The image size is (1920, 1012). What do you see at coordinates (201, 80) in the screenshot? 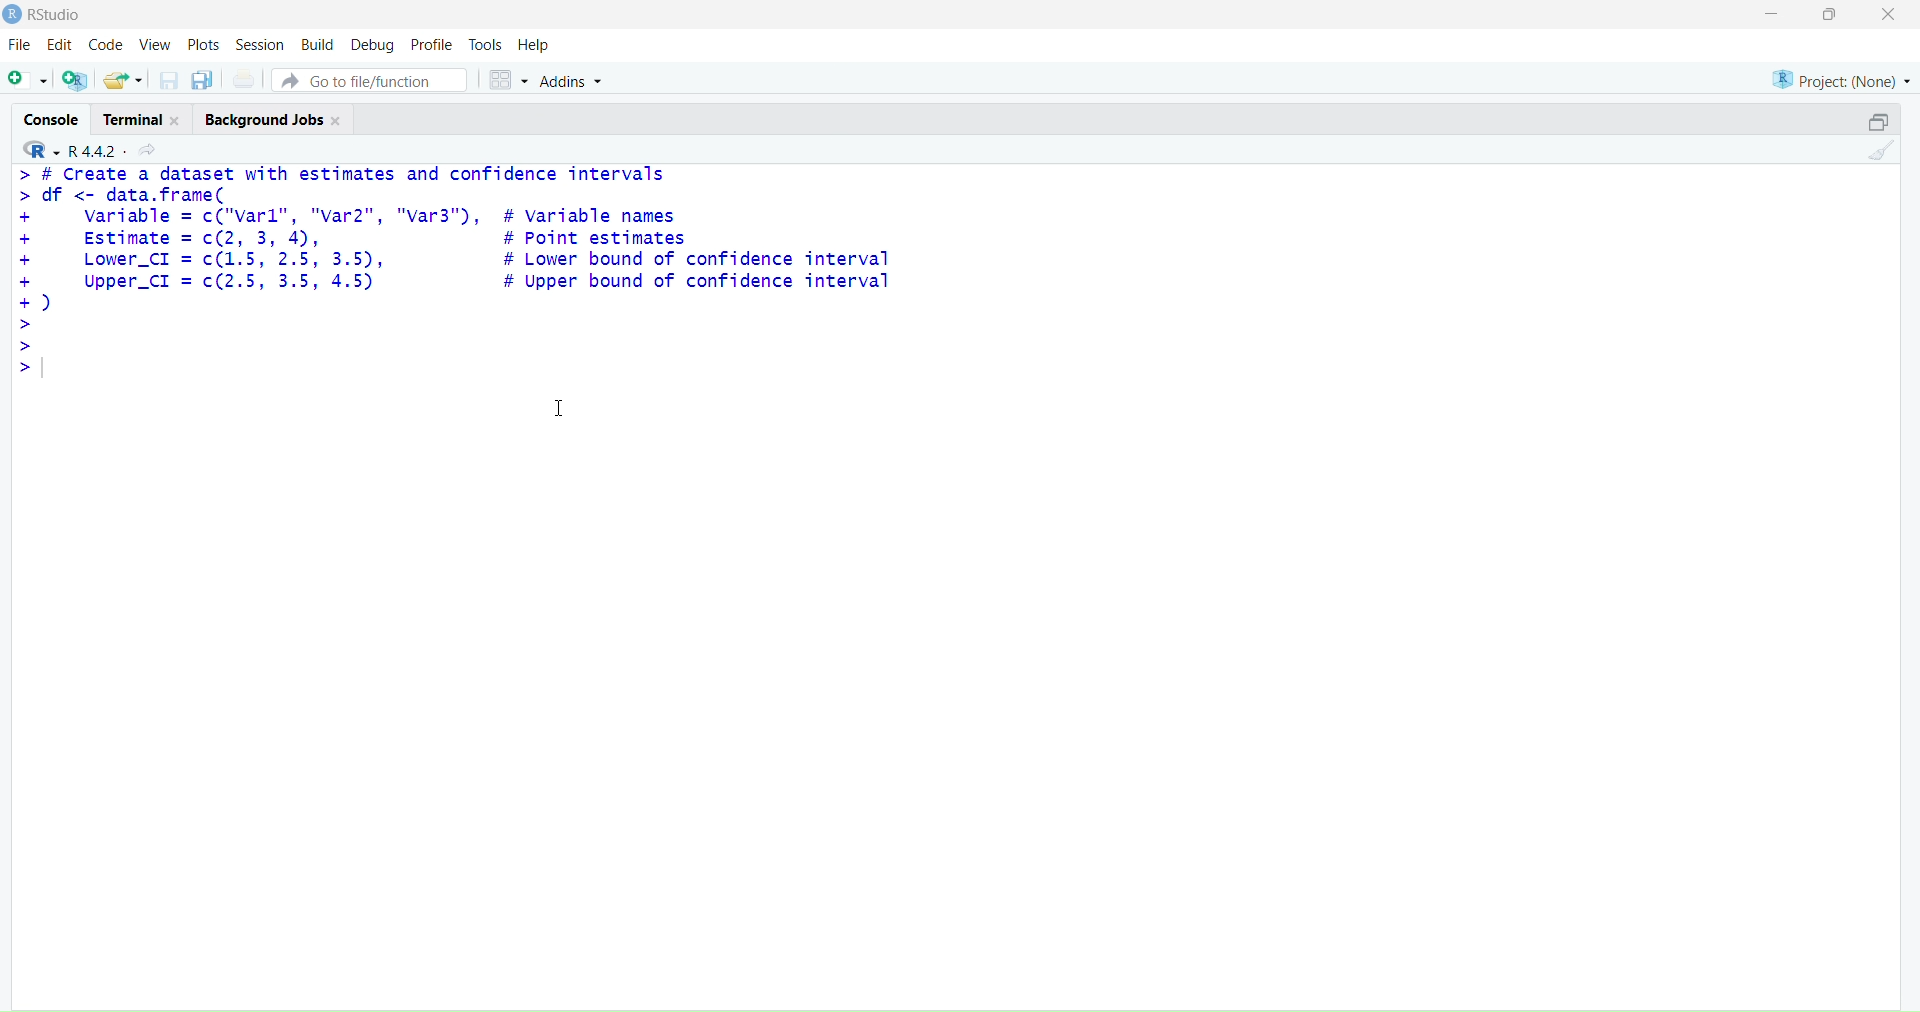
I see `save all open document` at bounding box center [201, 80].